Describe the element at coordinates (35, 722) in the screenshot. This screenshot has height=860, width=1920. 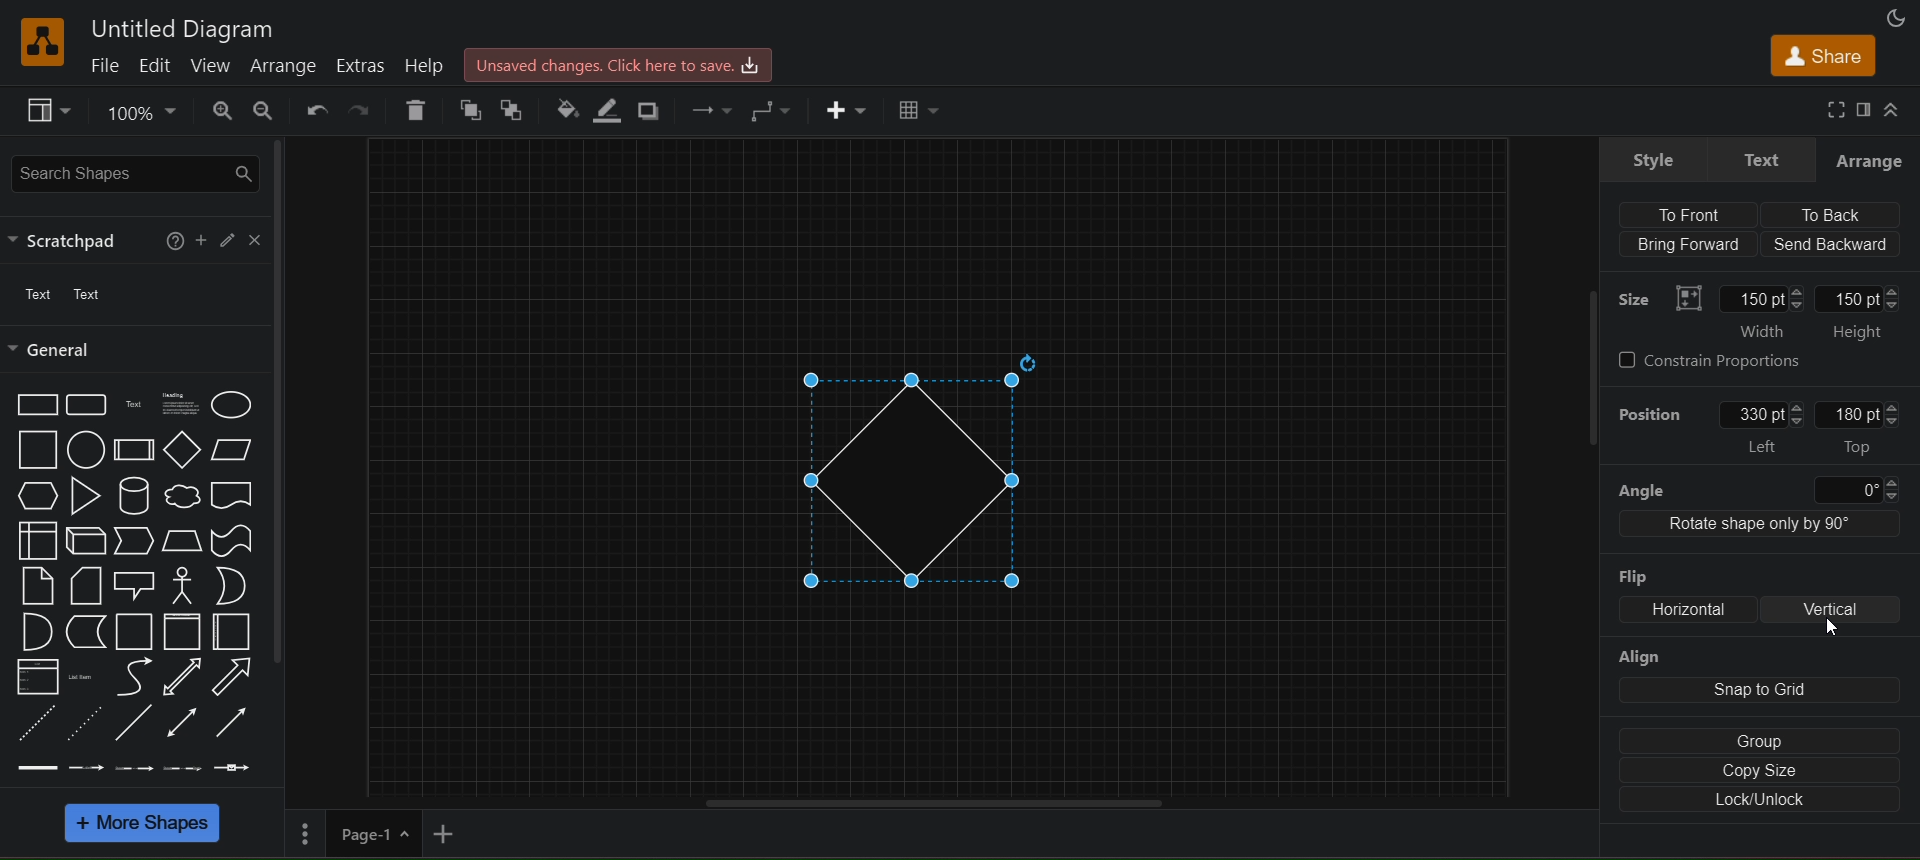
I see `dashed line` at that location.